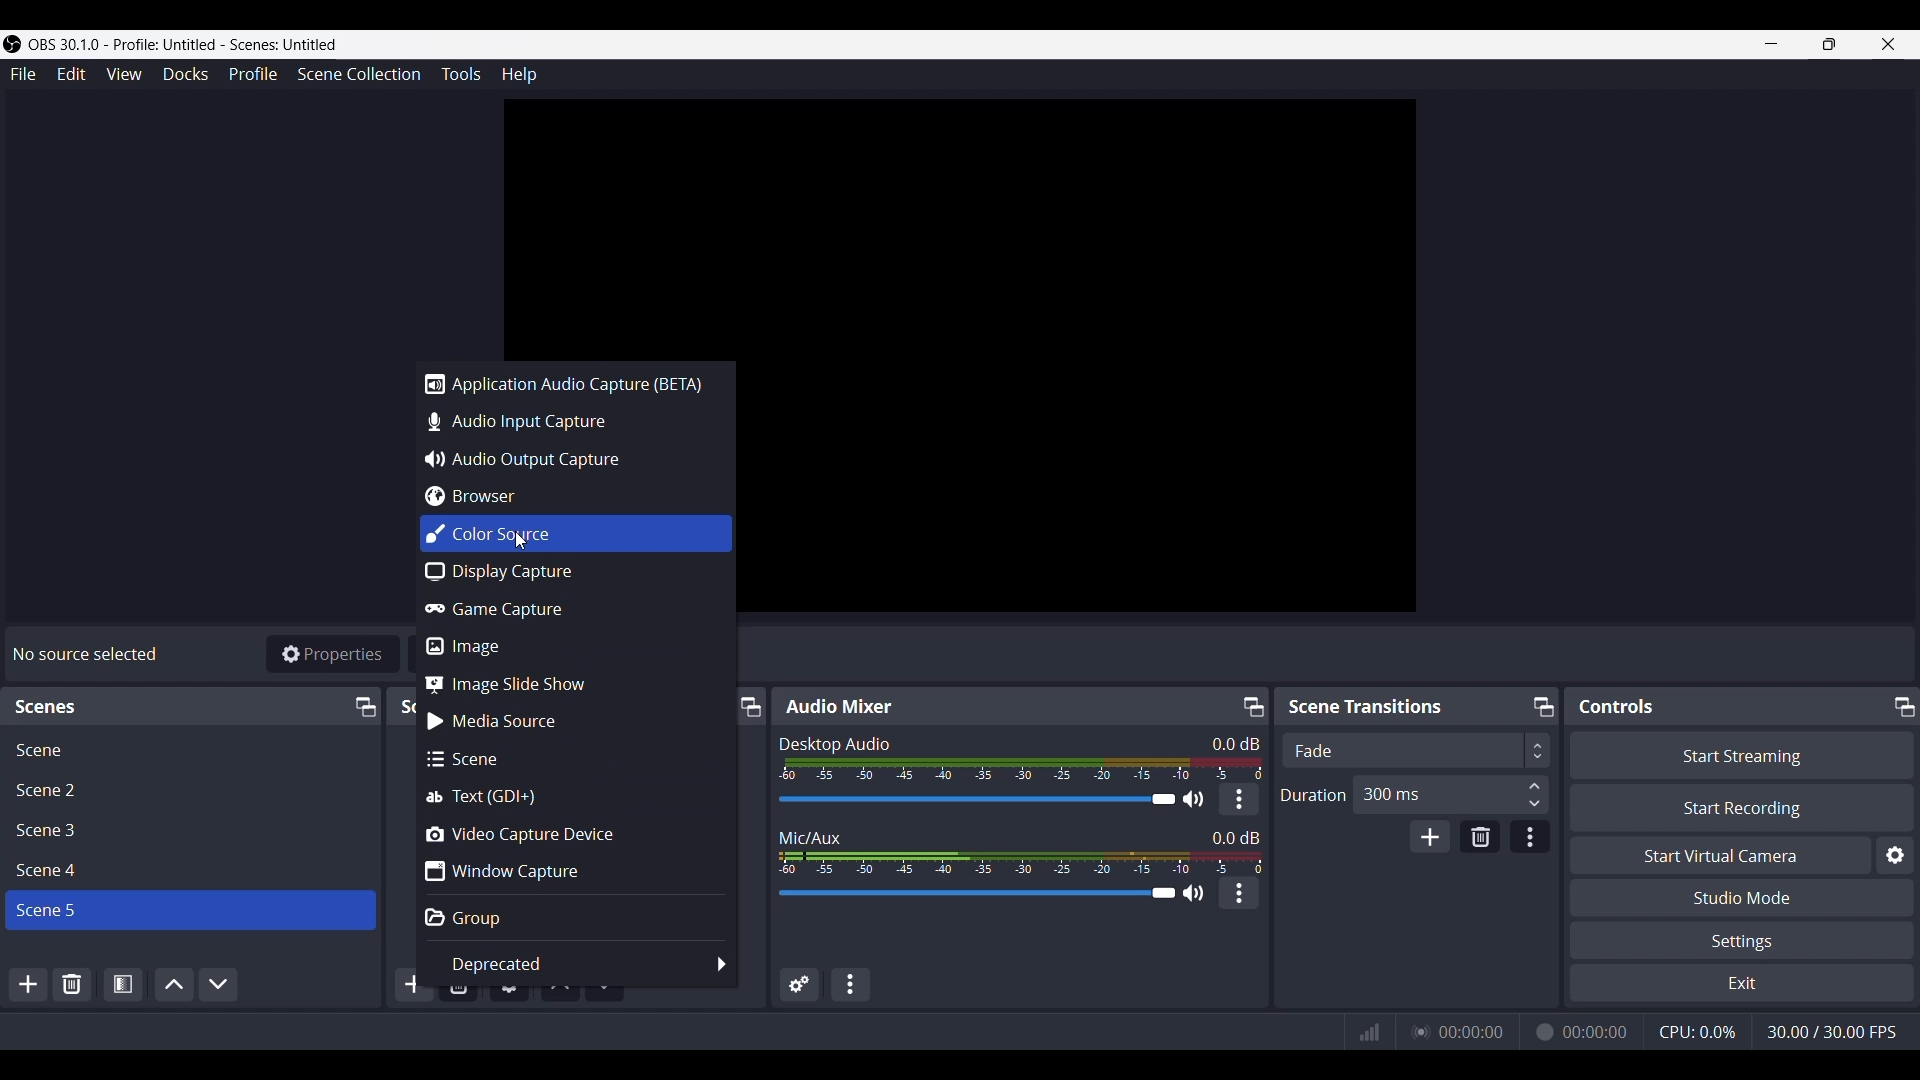  I want to click on Color source highlighted, so click(574, 535).